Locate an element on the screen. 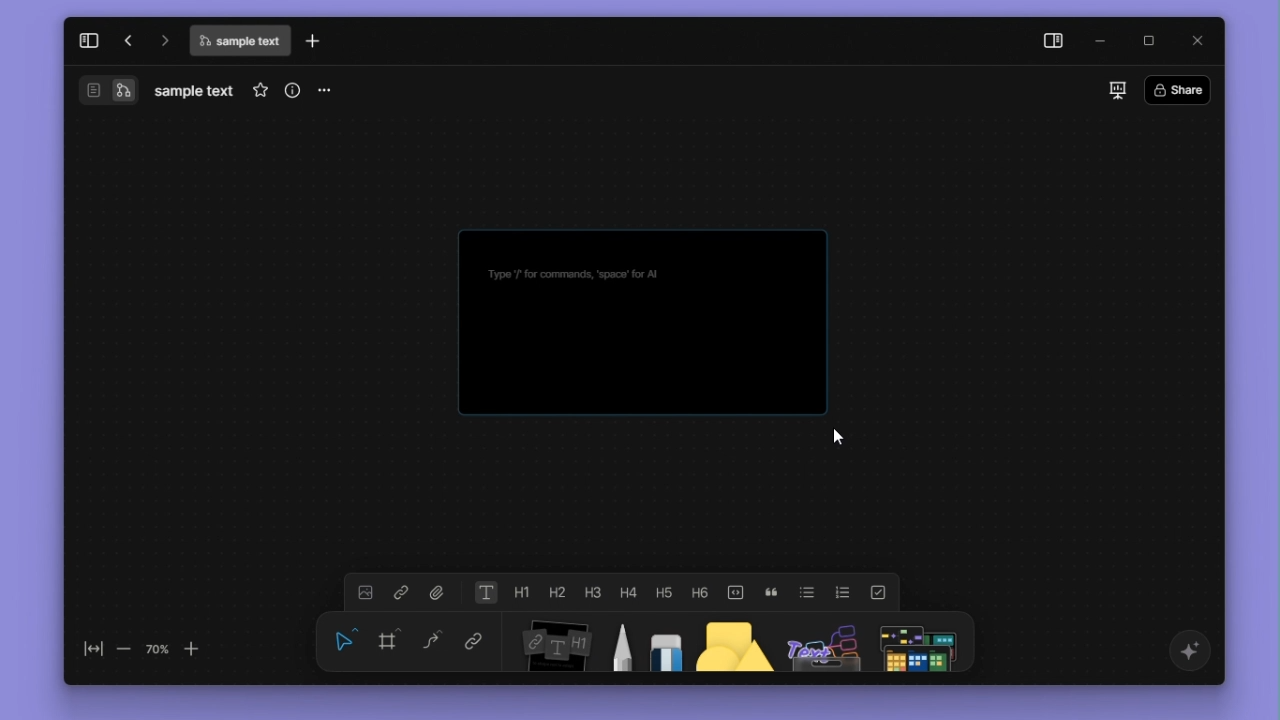  code block is located at coordinates (736, 590).